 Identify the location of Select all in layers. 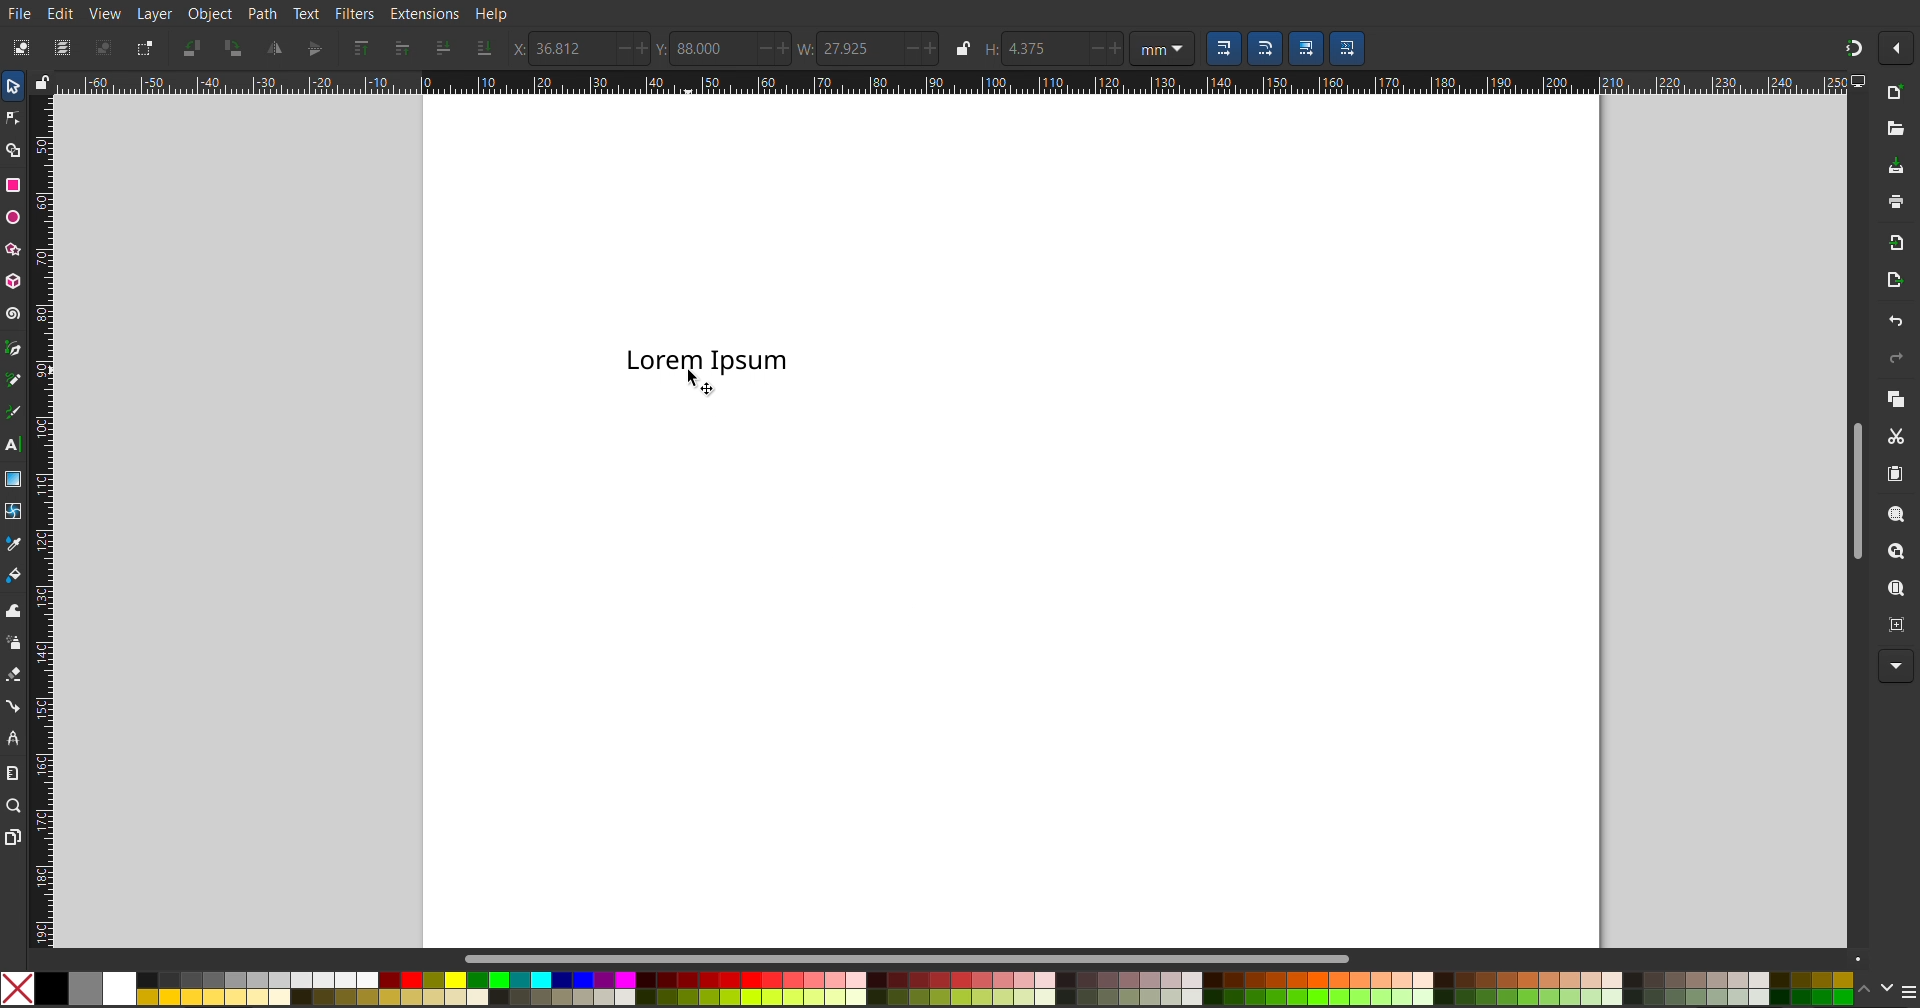
(62, 46).